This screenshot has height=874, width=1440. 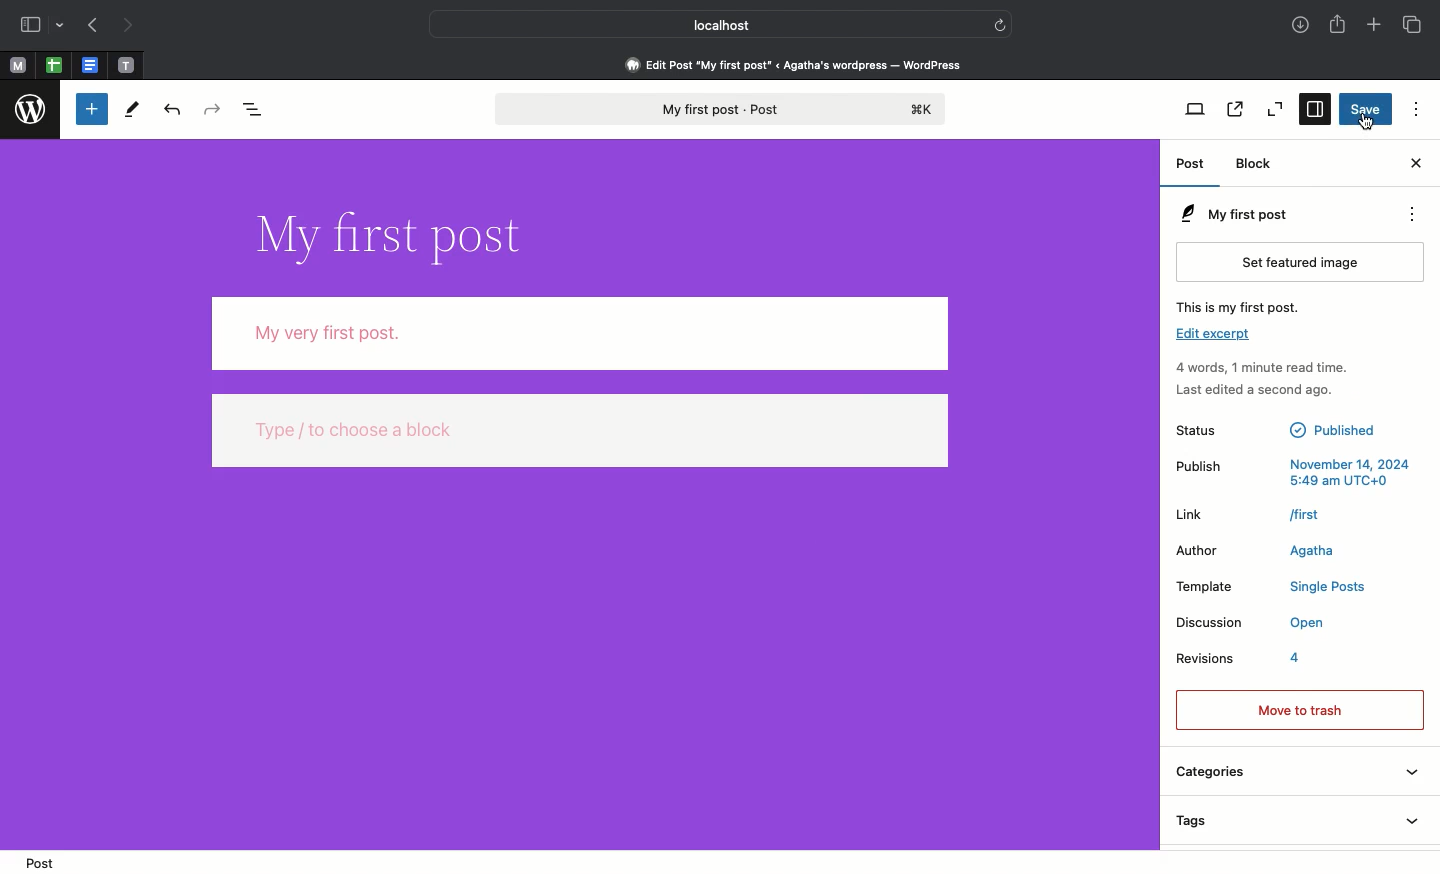 I want to click on This is my first post., so click(x=1253, y=306).